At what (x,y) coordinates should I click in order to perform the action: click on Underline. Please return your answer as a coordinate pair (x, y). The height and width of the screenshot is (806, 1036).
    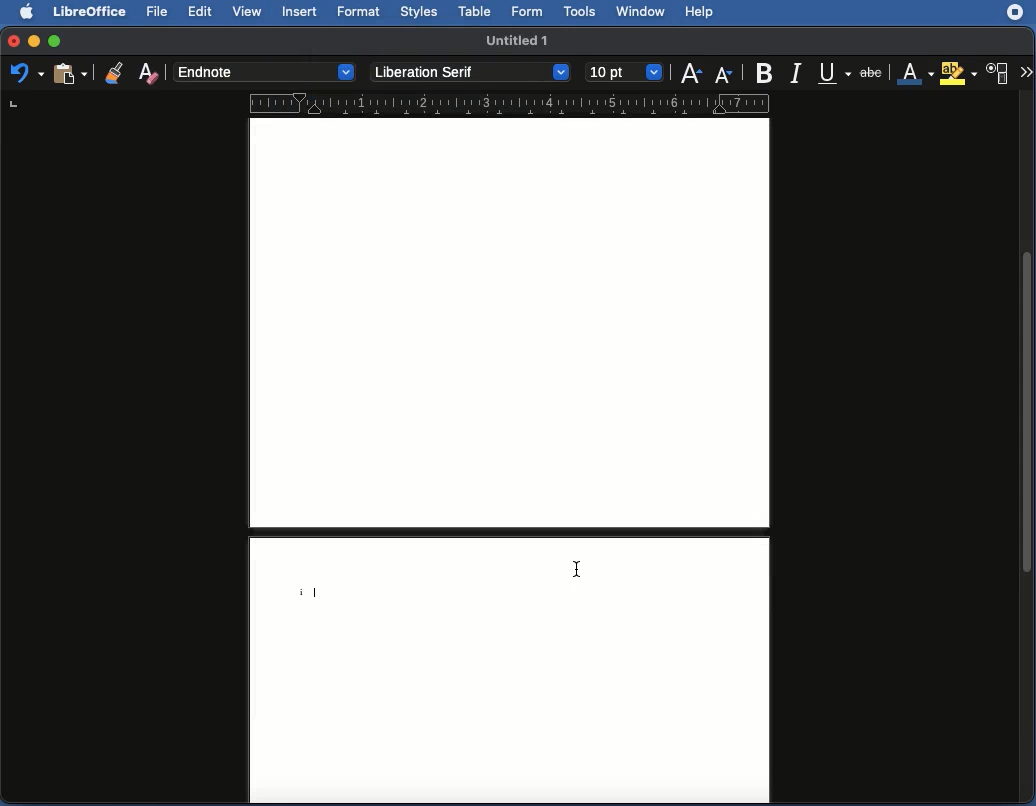
    Looking at the image, I should click on (836, 73).